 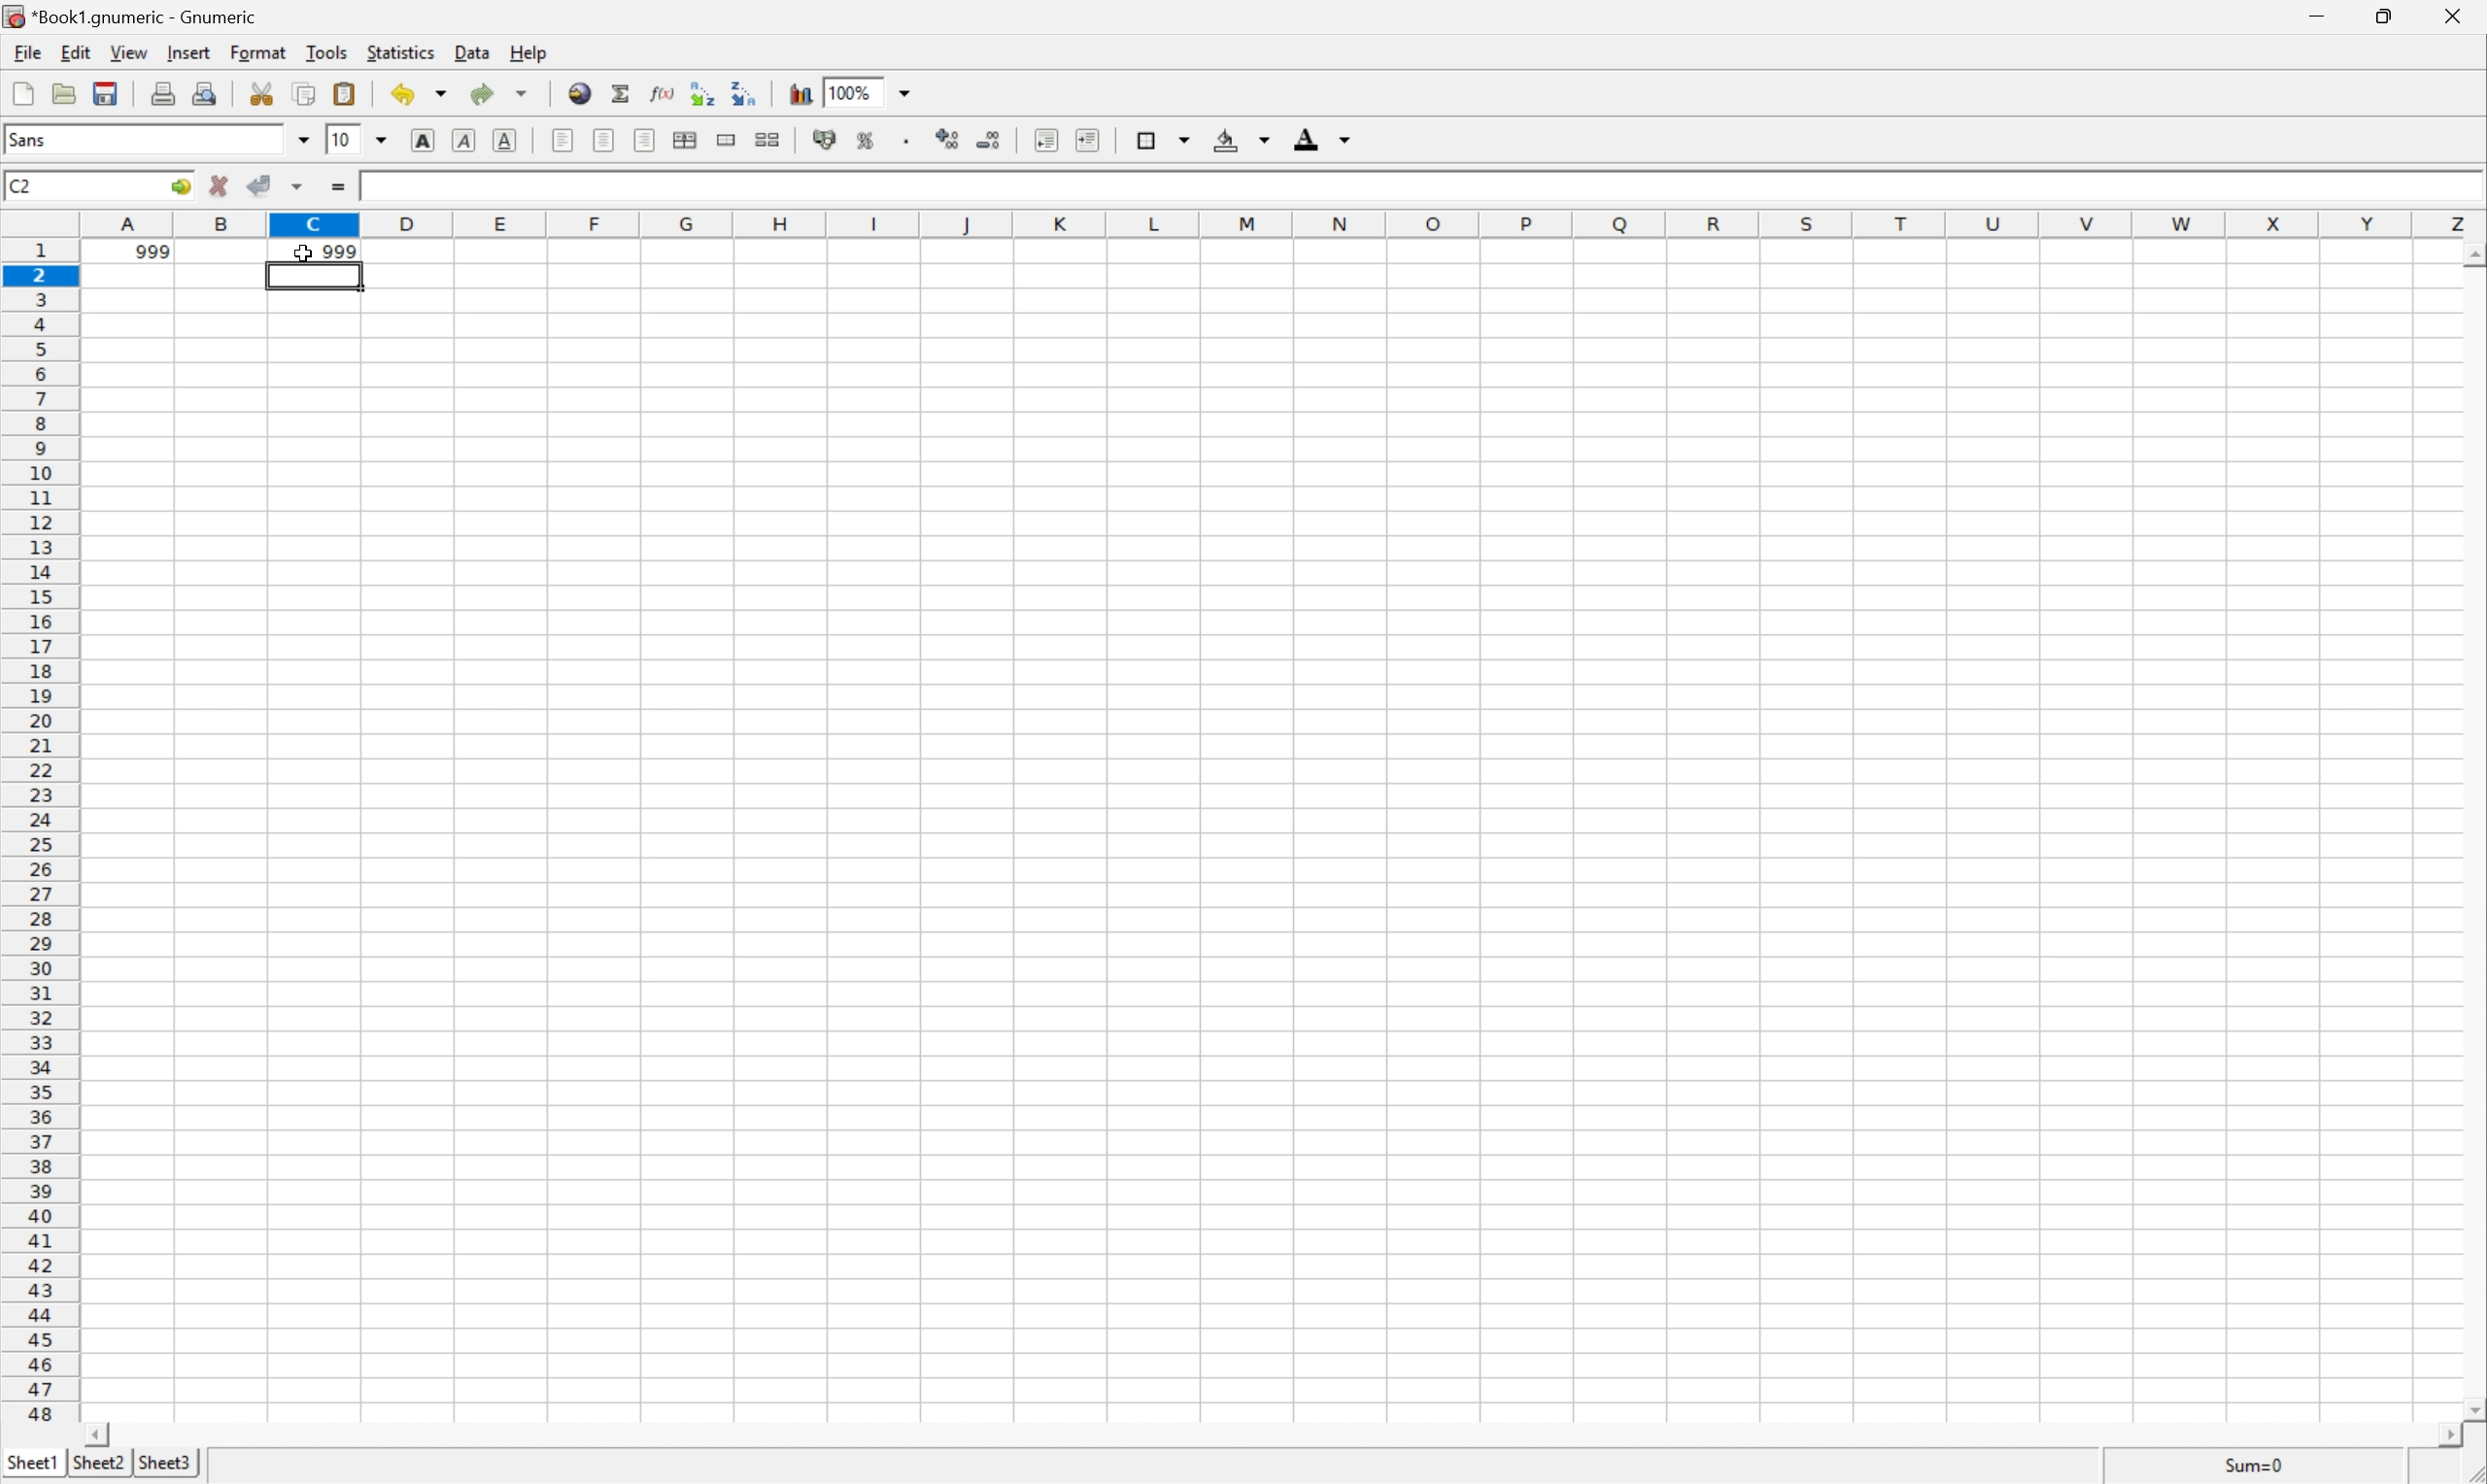 I want to click on font name Sans, so click(x=162, y=141).